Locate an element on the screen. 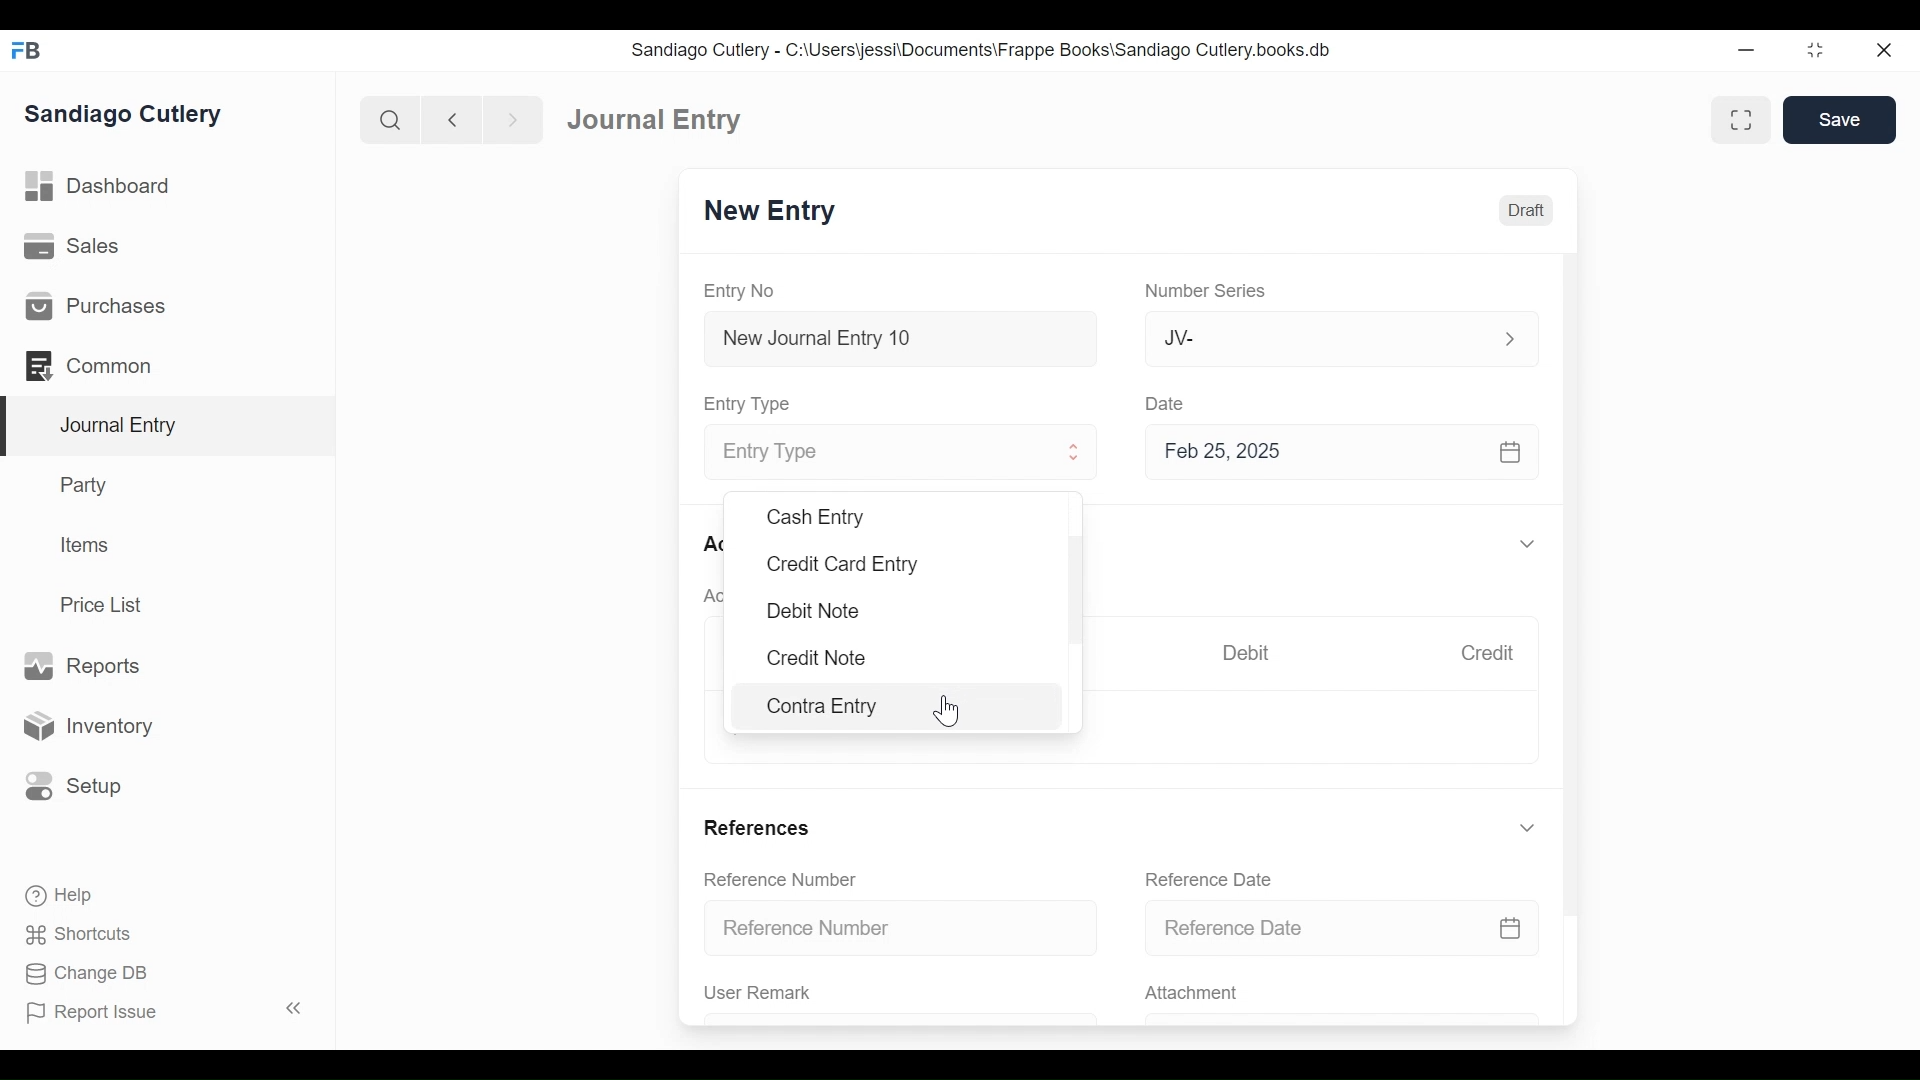 The width and height of the screenshot is (1920, 1080). Journal Entry is located at coordinates (651, 121).